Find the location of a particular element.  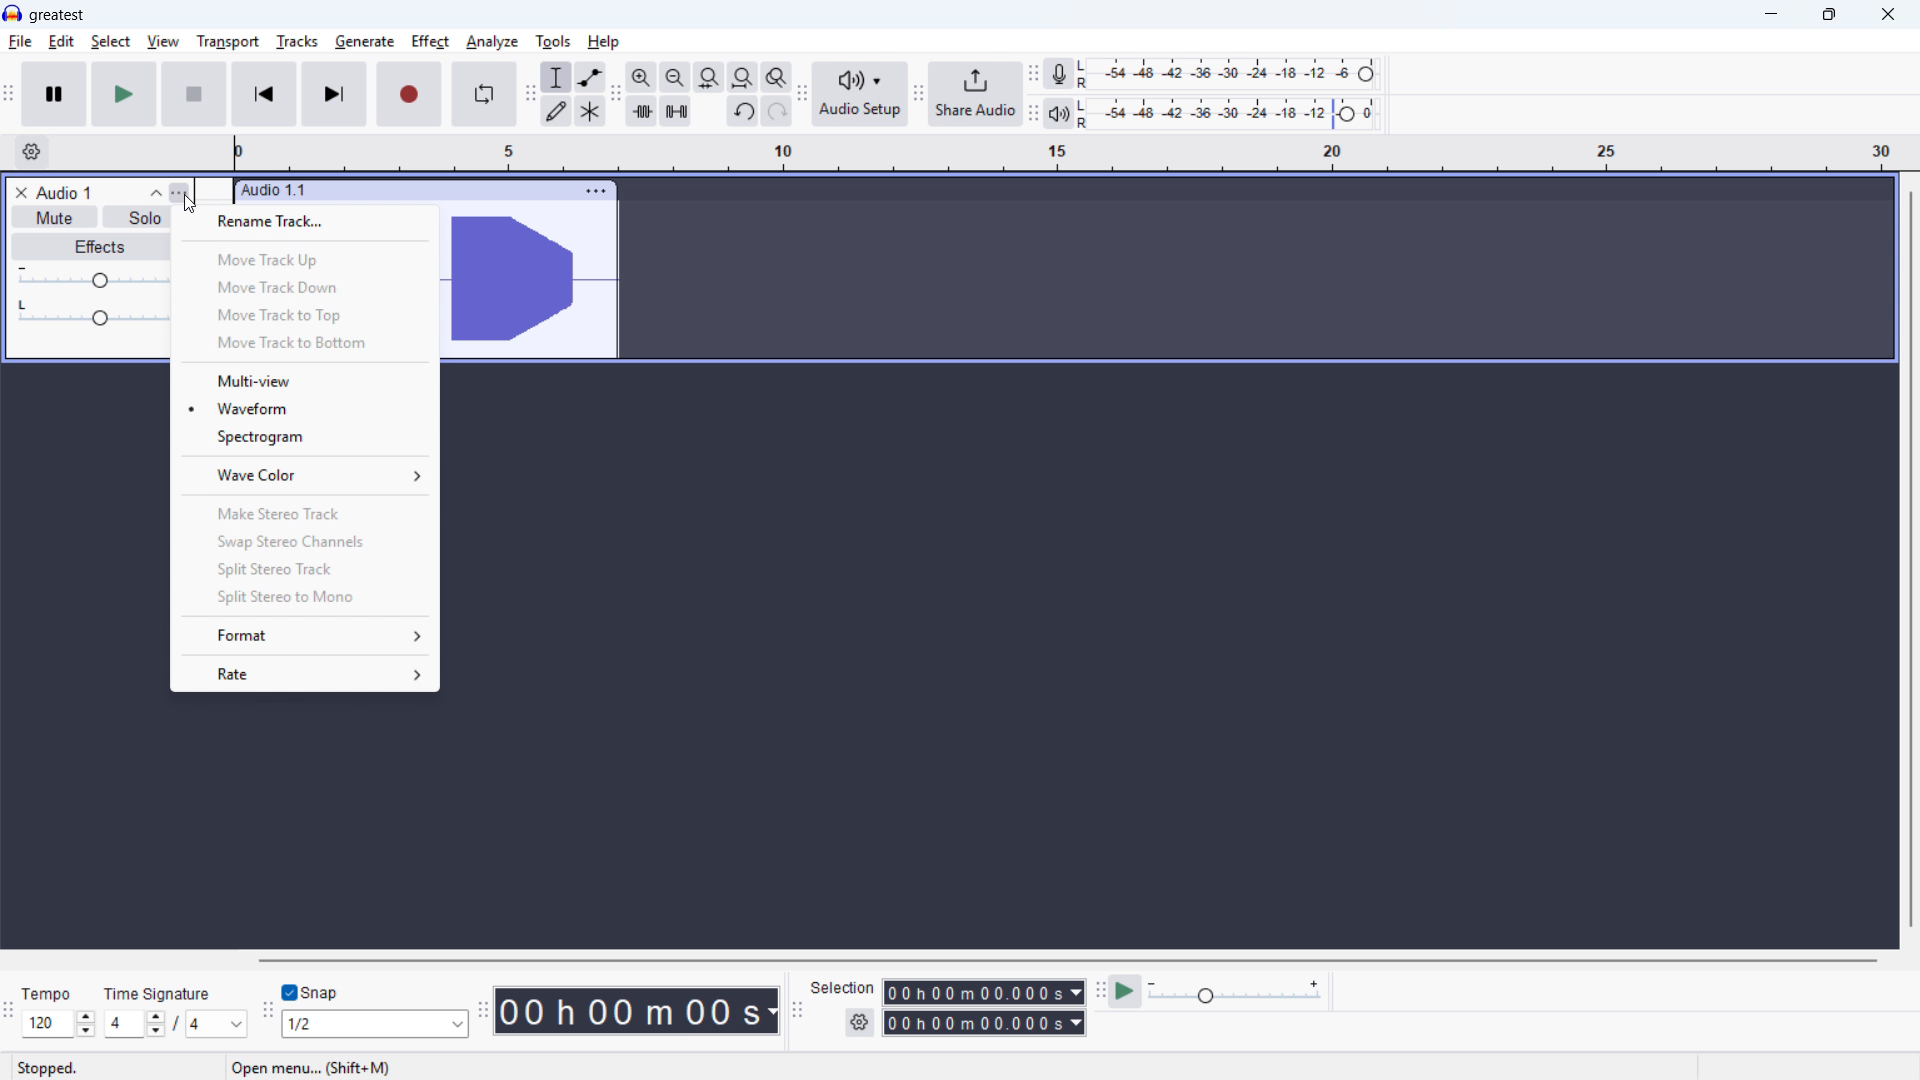

Transport  is located at coordinates (228, 41).